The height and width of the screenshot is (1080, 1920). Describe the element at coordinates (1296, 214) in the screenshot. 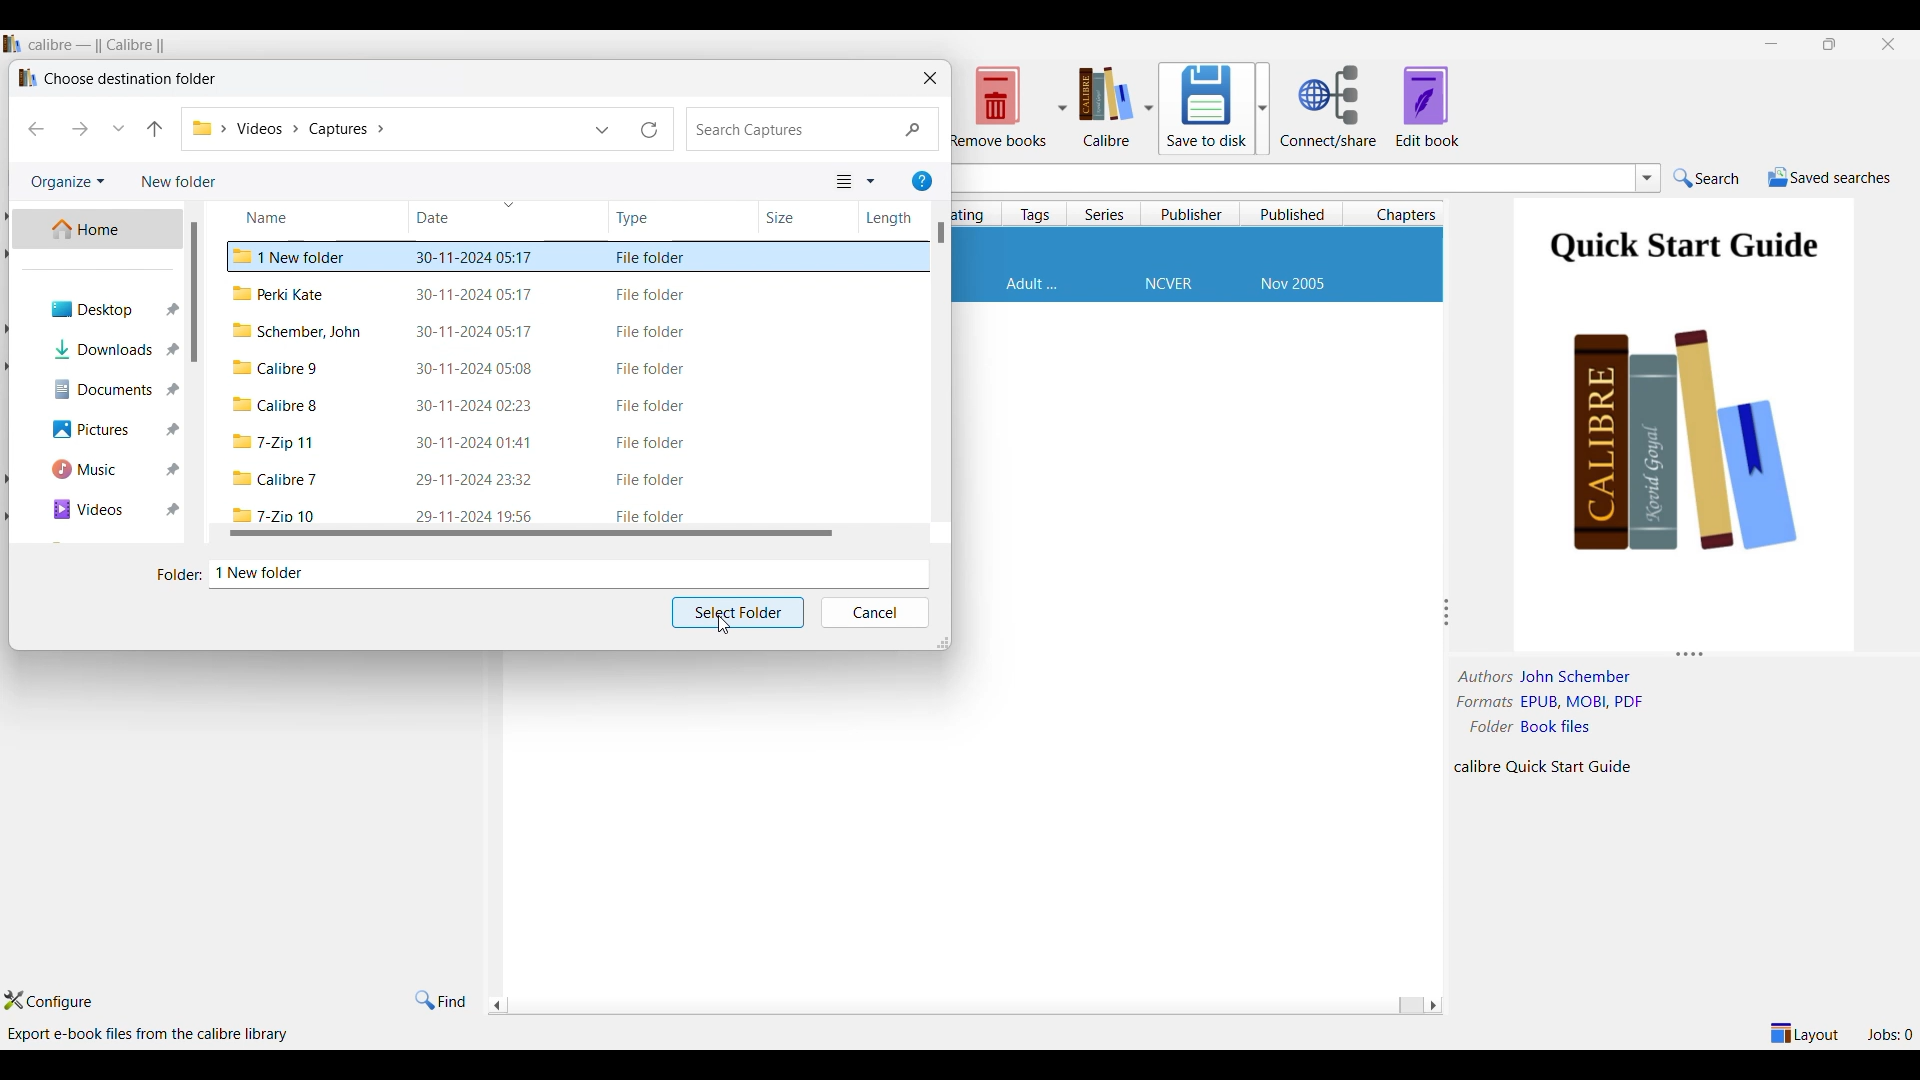

I see `Published column` at that location.